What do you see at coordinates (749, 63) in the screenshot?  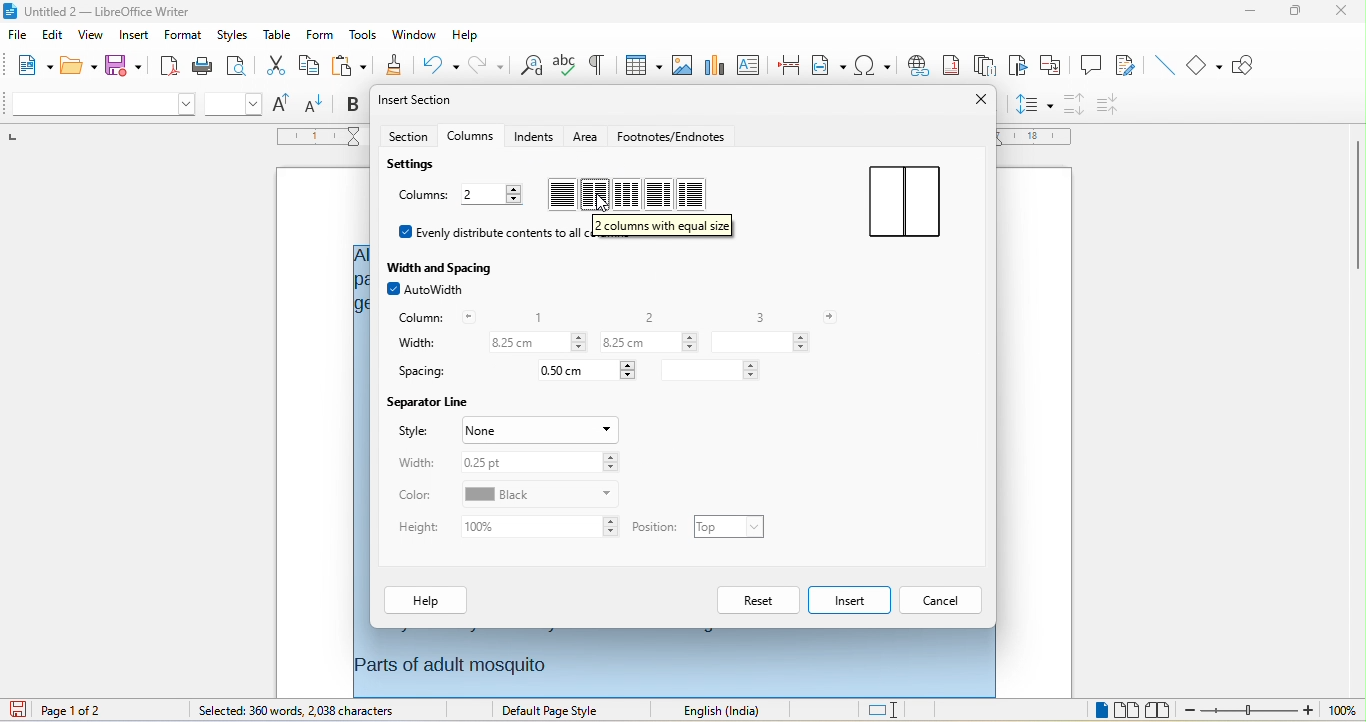 I see `text box` at bounding box center [749, 63].